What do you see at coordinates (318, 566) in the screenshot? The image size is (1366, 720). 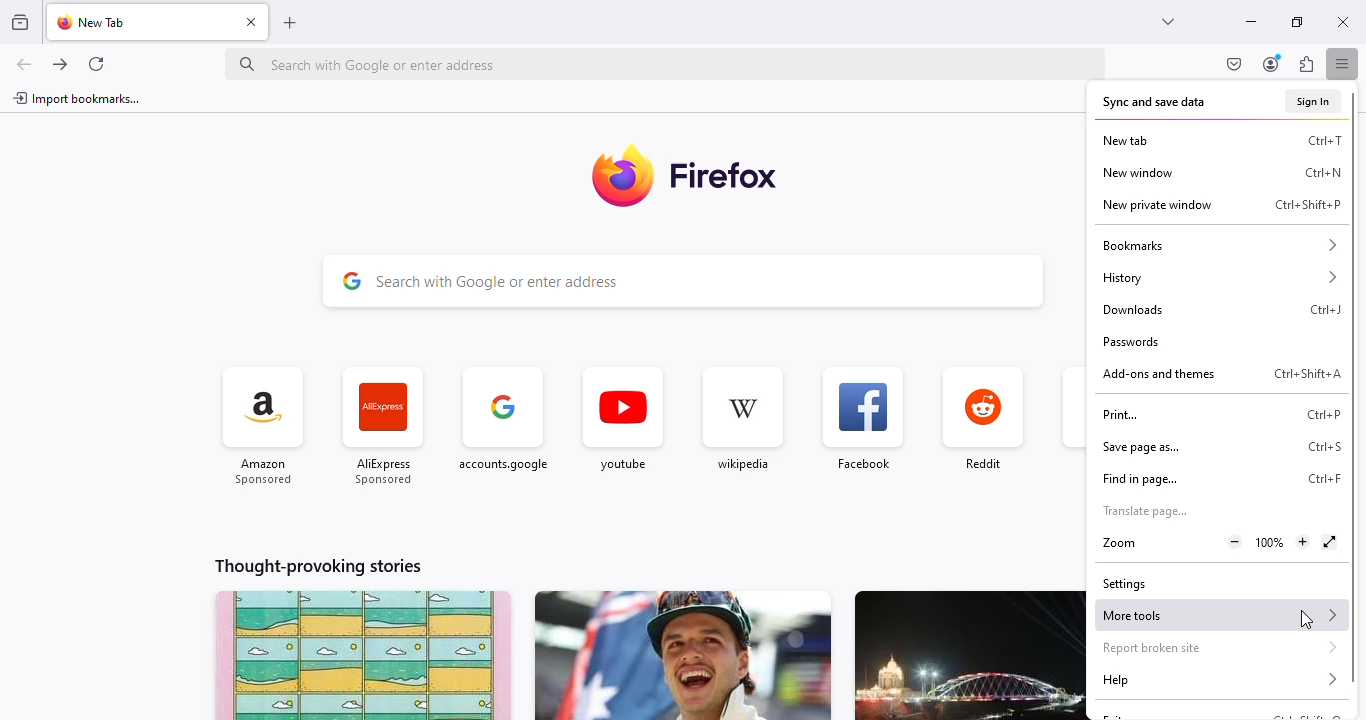 I see `thought-provoking stories` at bounding box center [318, 566].